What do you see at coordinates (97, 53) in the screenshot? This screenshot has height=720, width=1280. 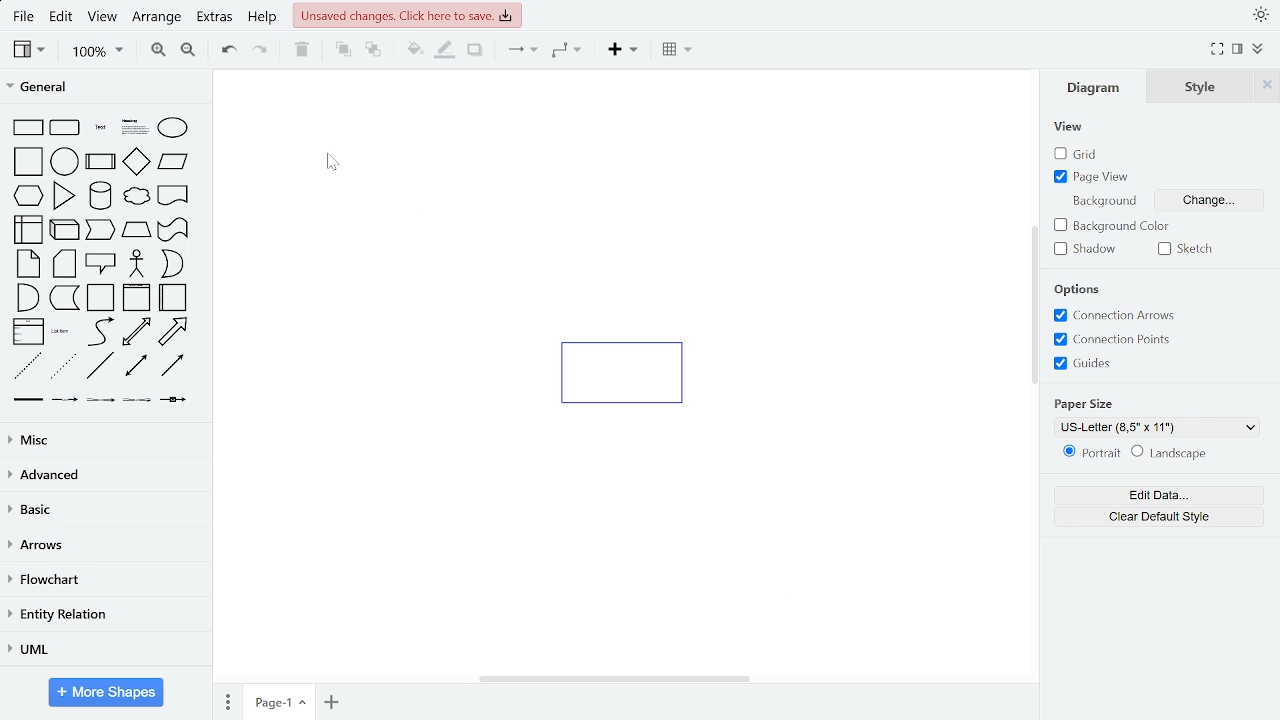 I see `zoom` at bounding box center [97, 53].